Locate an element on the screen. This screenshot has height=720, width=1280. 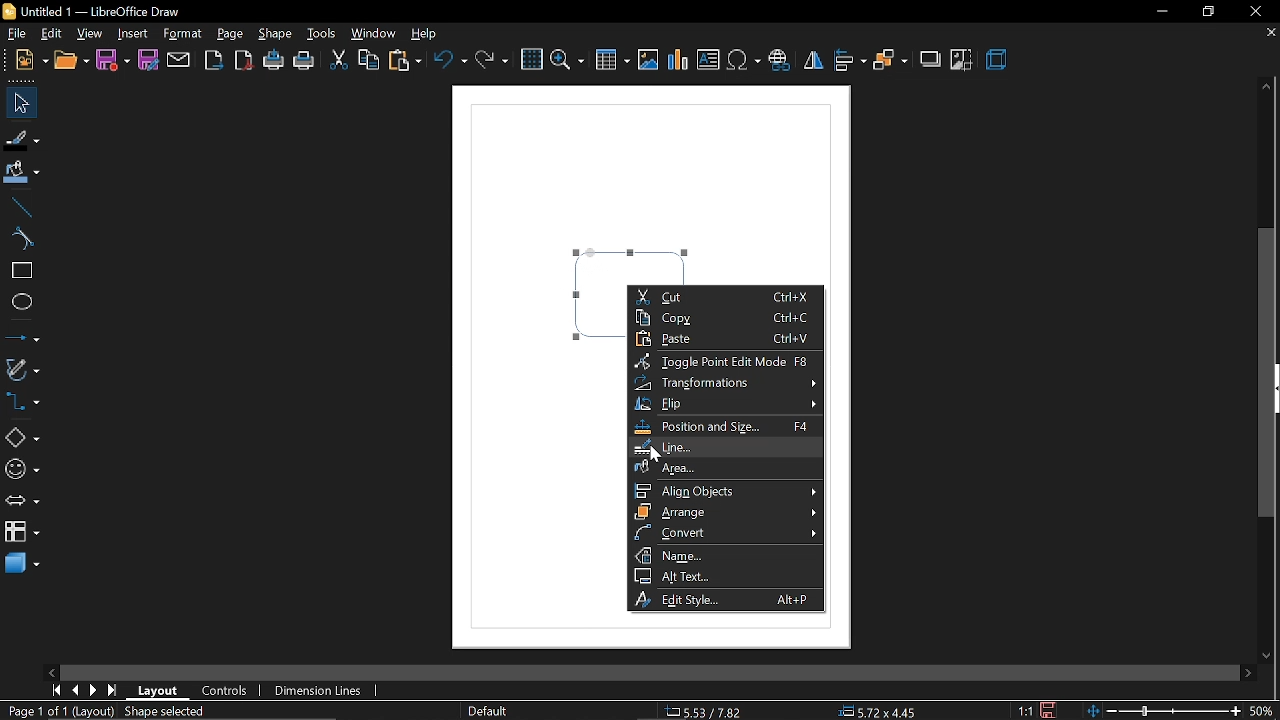
insert chart is located at coordinates (677, 61).